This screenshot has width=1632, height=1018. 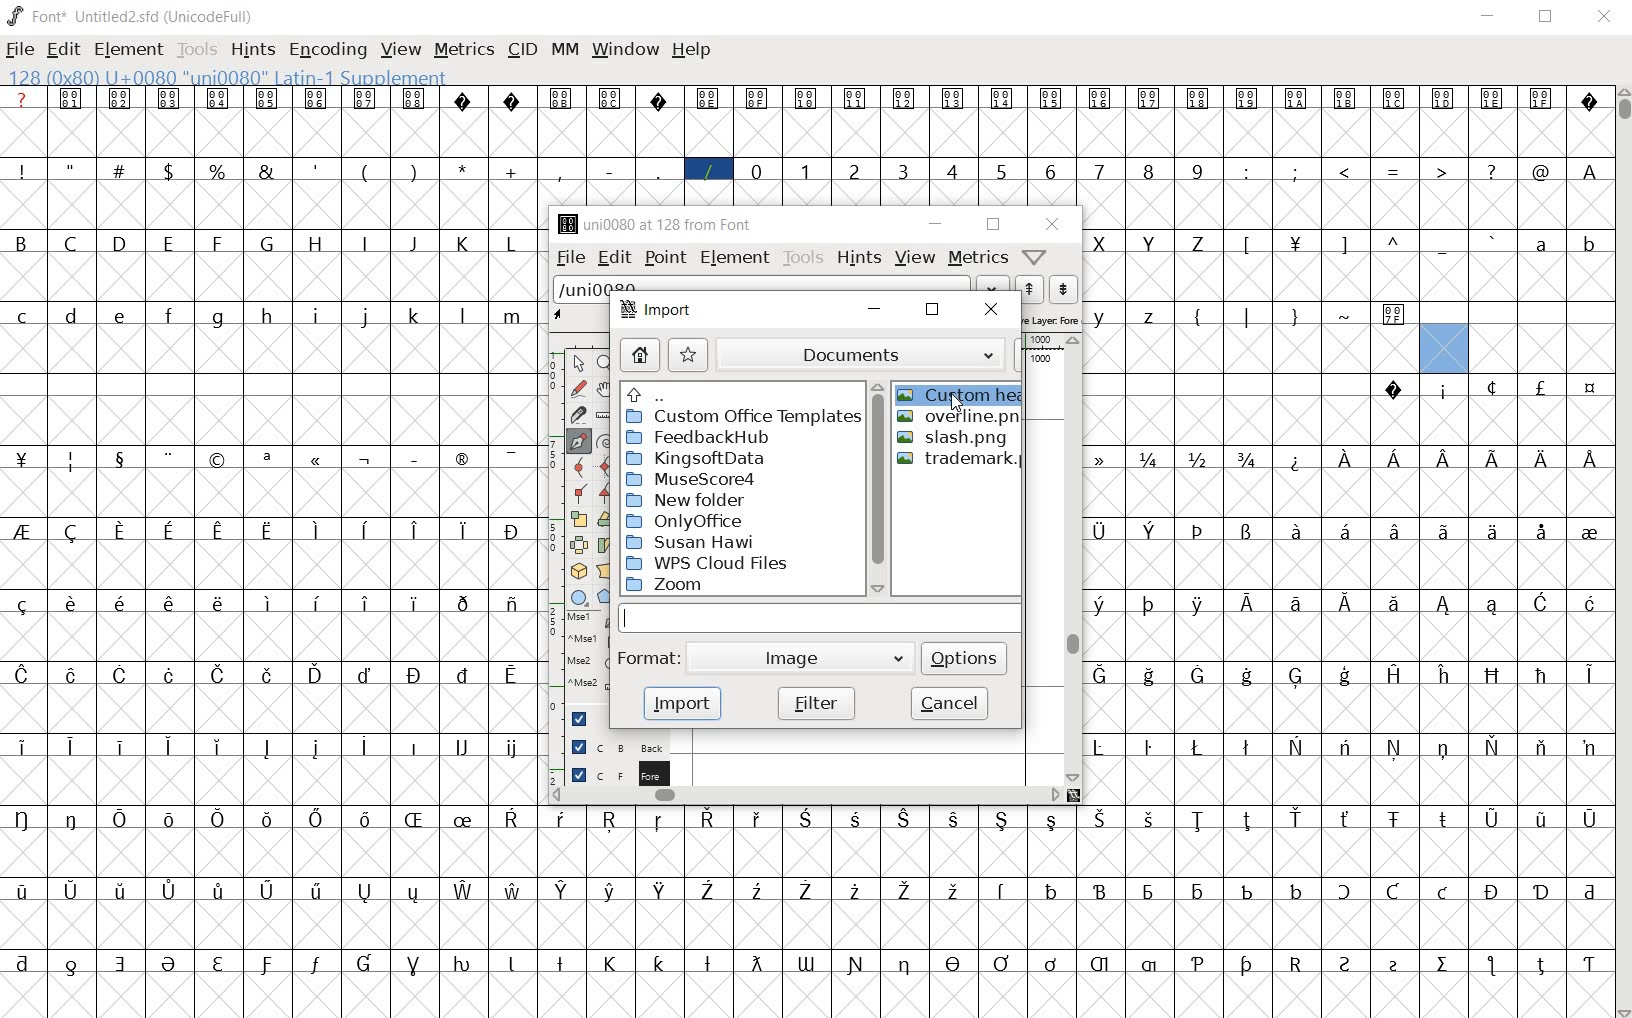 I want to click on glyph, so click(x=266, y=748).